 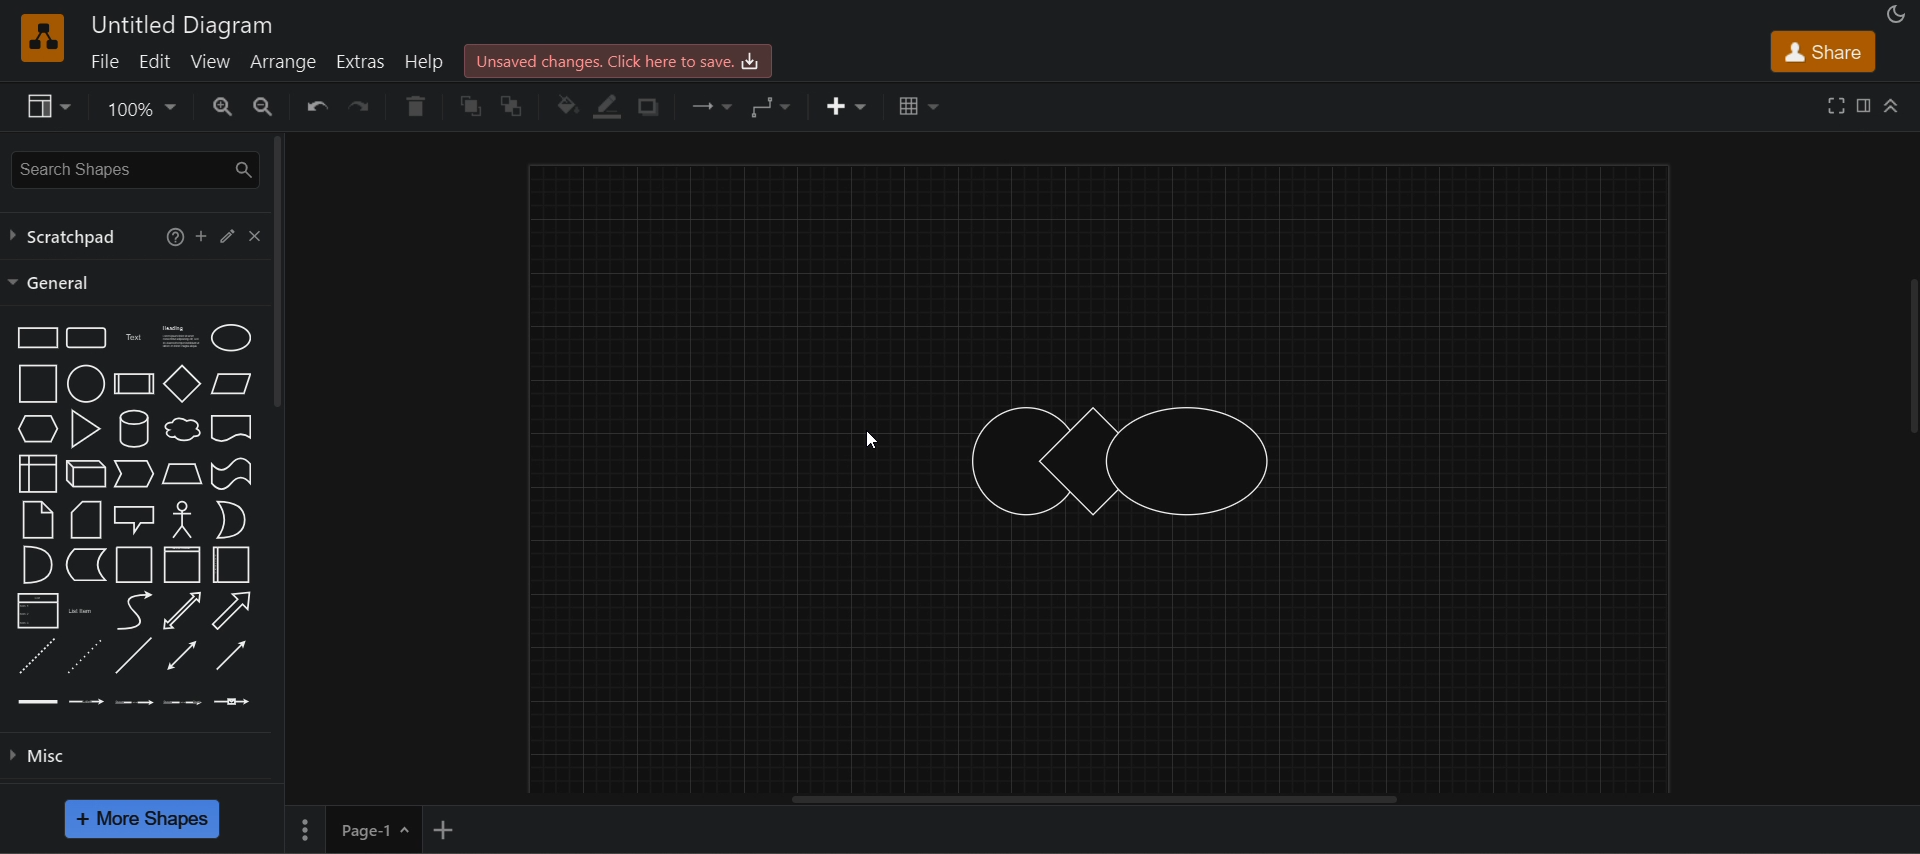 I want to click on internal storage, so click(x=35, y=474).